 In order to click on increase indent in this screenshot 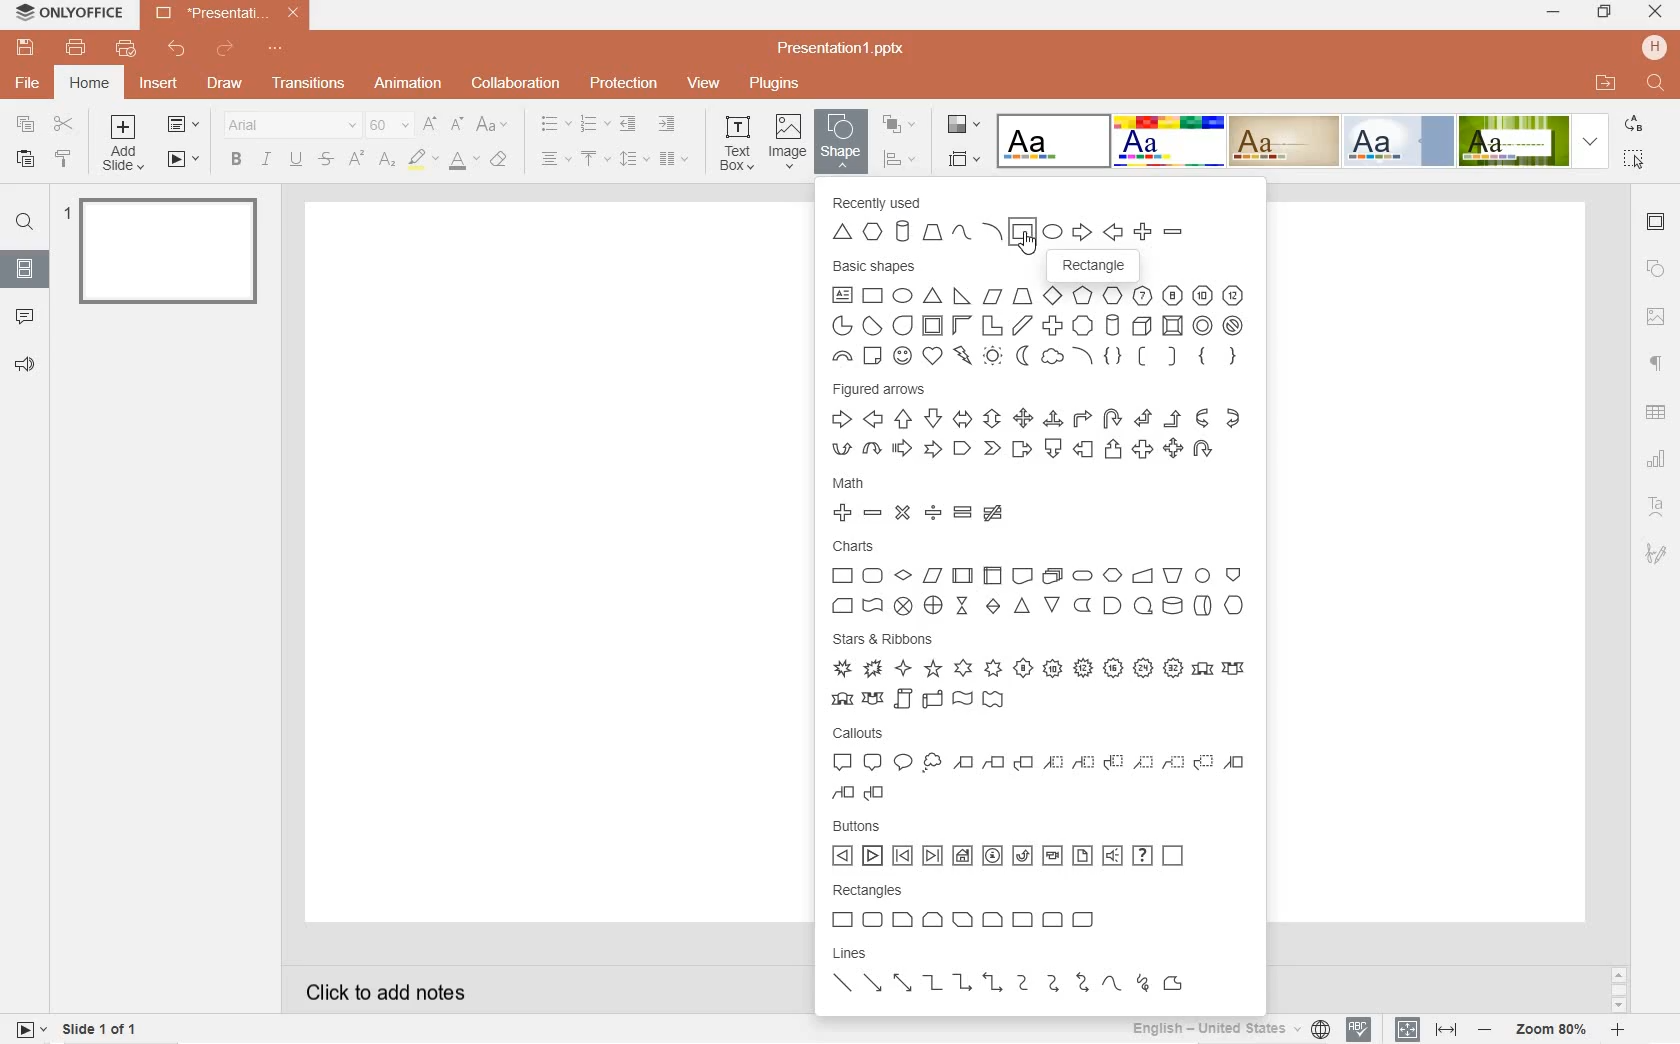, I will do `click(668, 125)`.